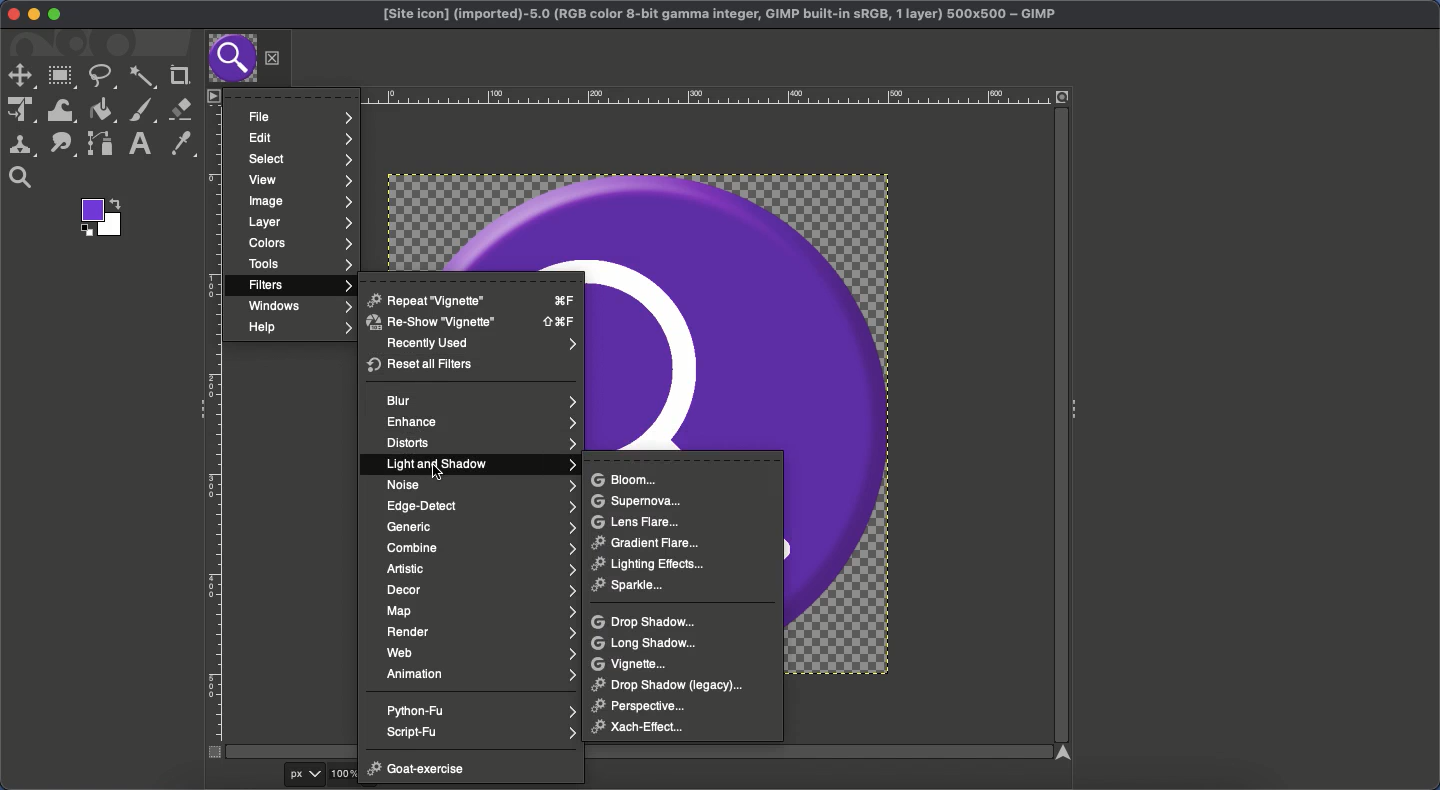  I want to click on Clone, so click(21, 145).